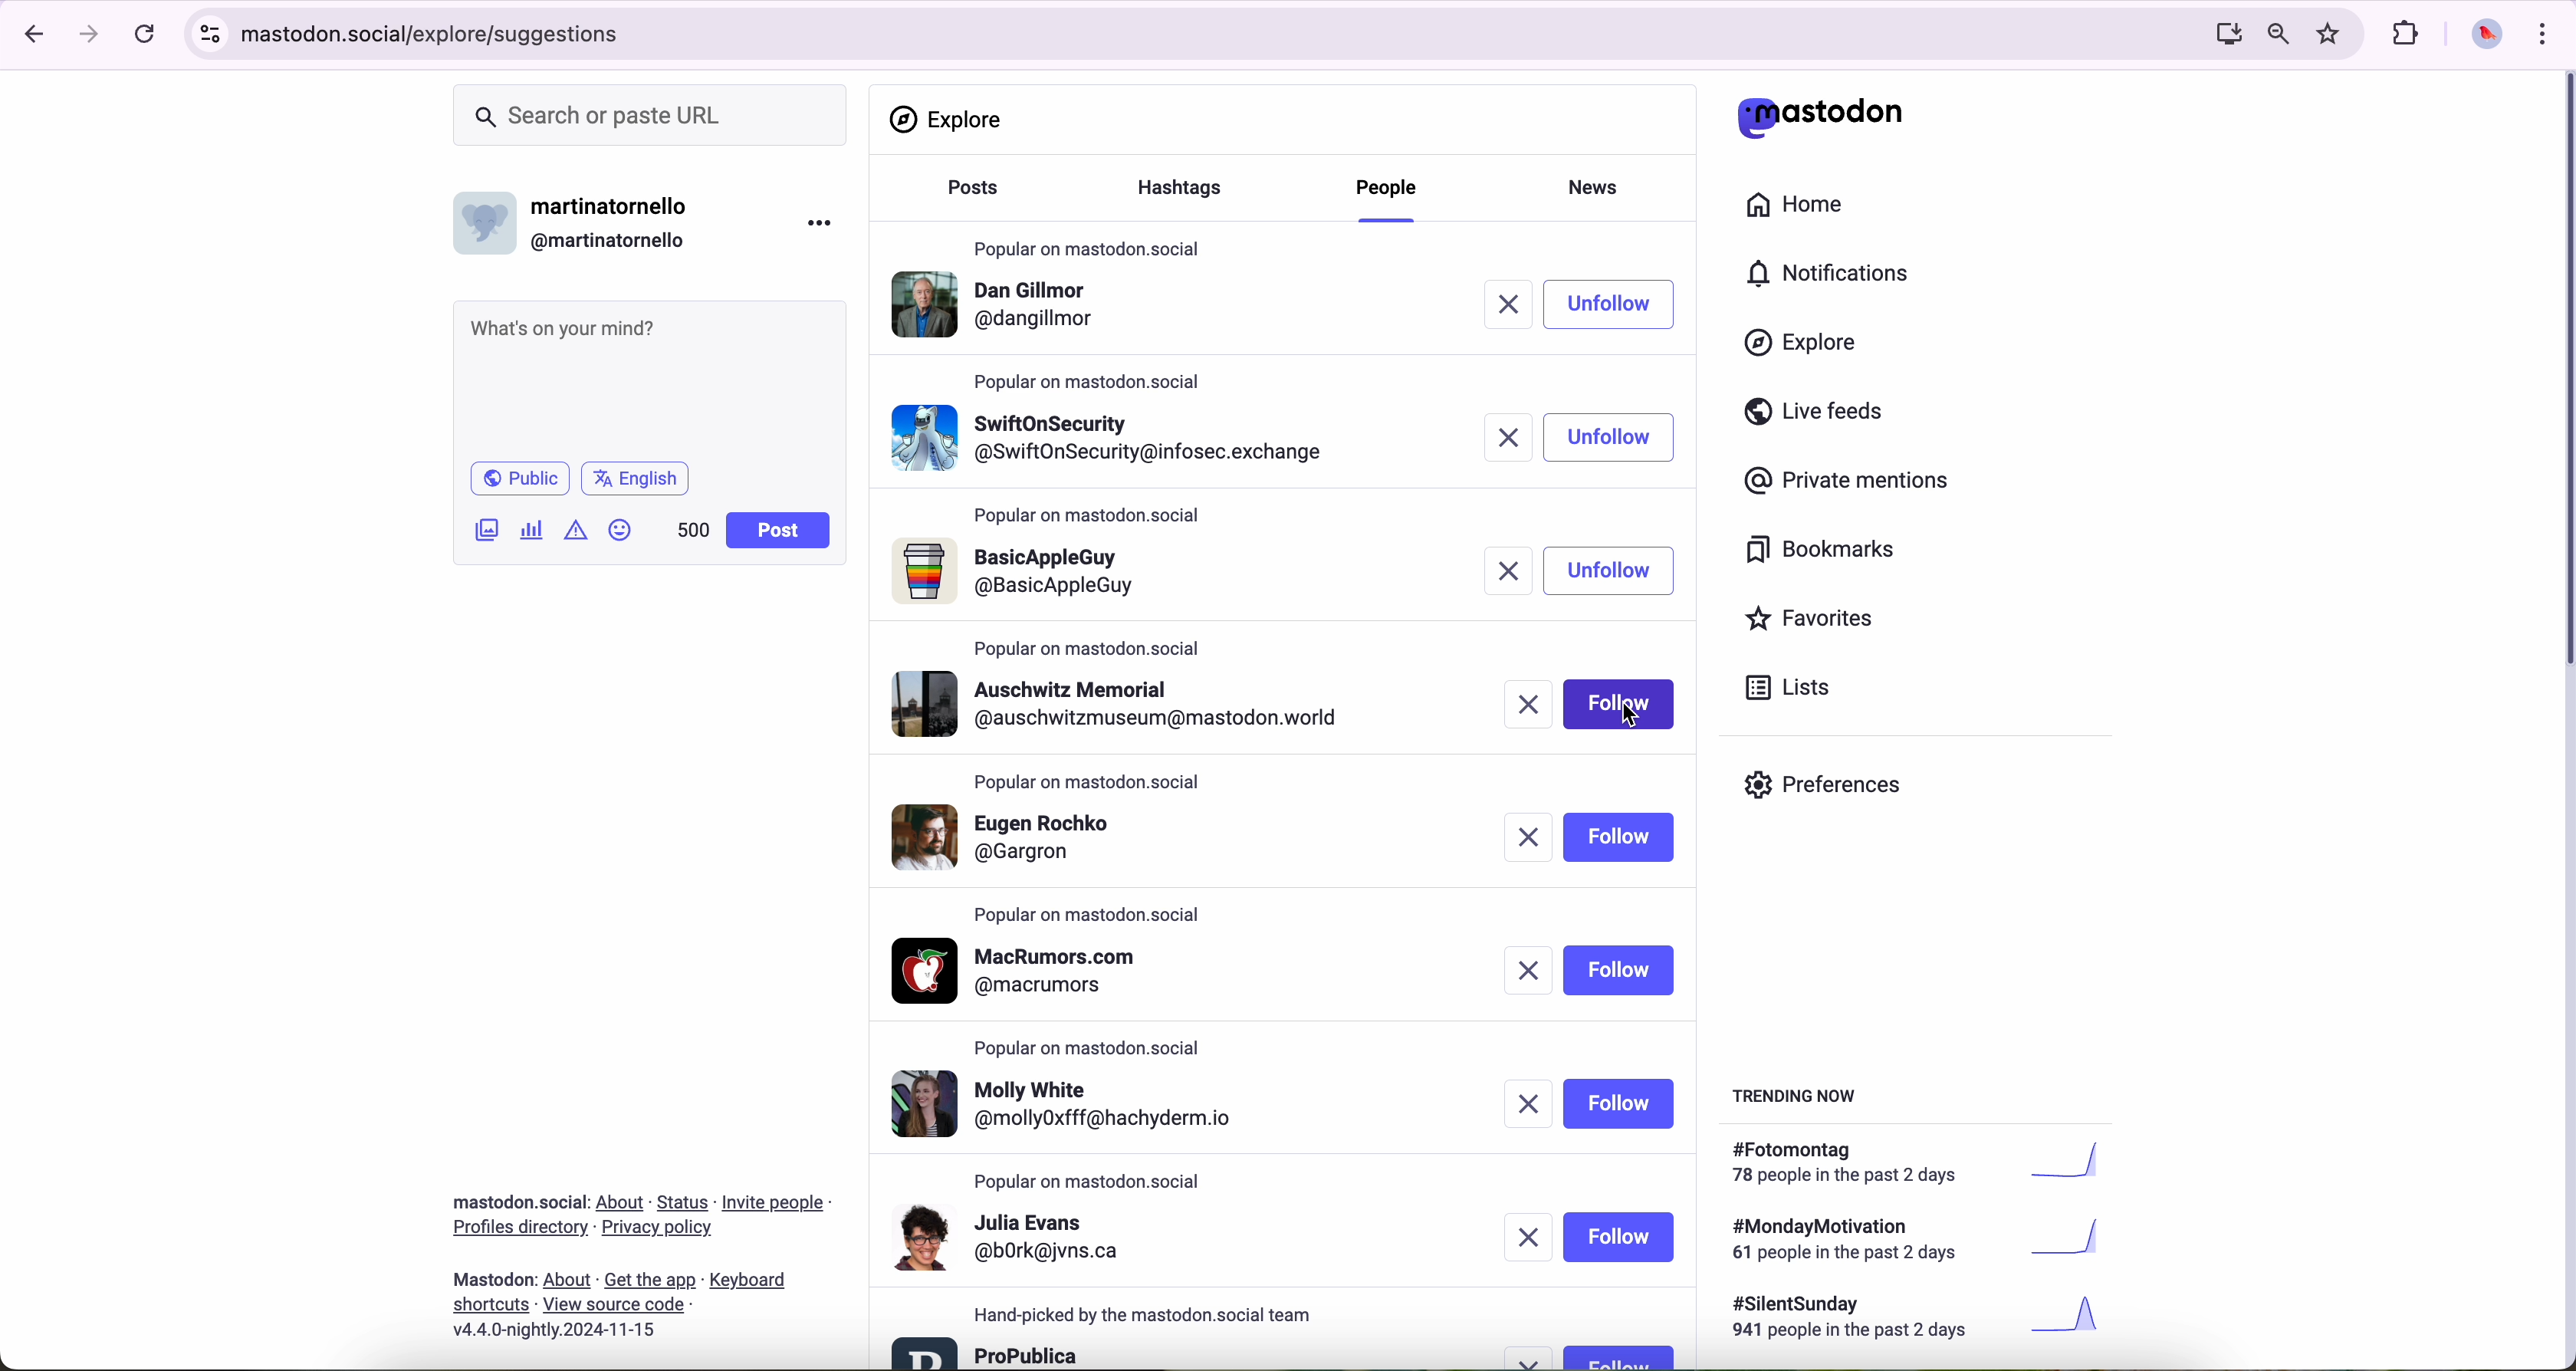 This screenshot has height=1371, width=2576. Describe the element at coordinates (1533, 1358) in the screenshot. I see `remove` at that location.